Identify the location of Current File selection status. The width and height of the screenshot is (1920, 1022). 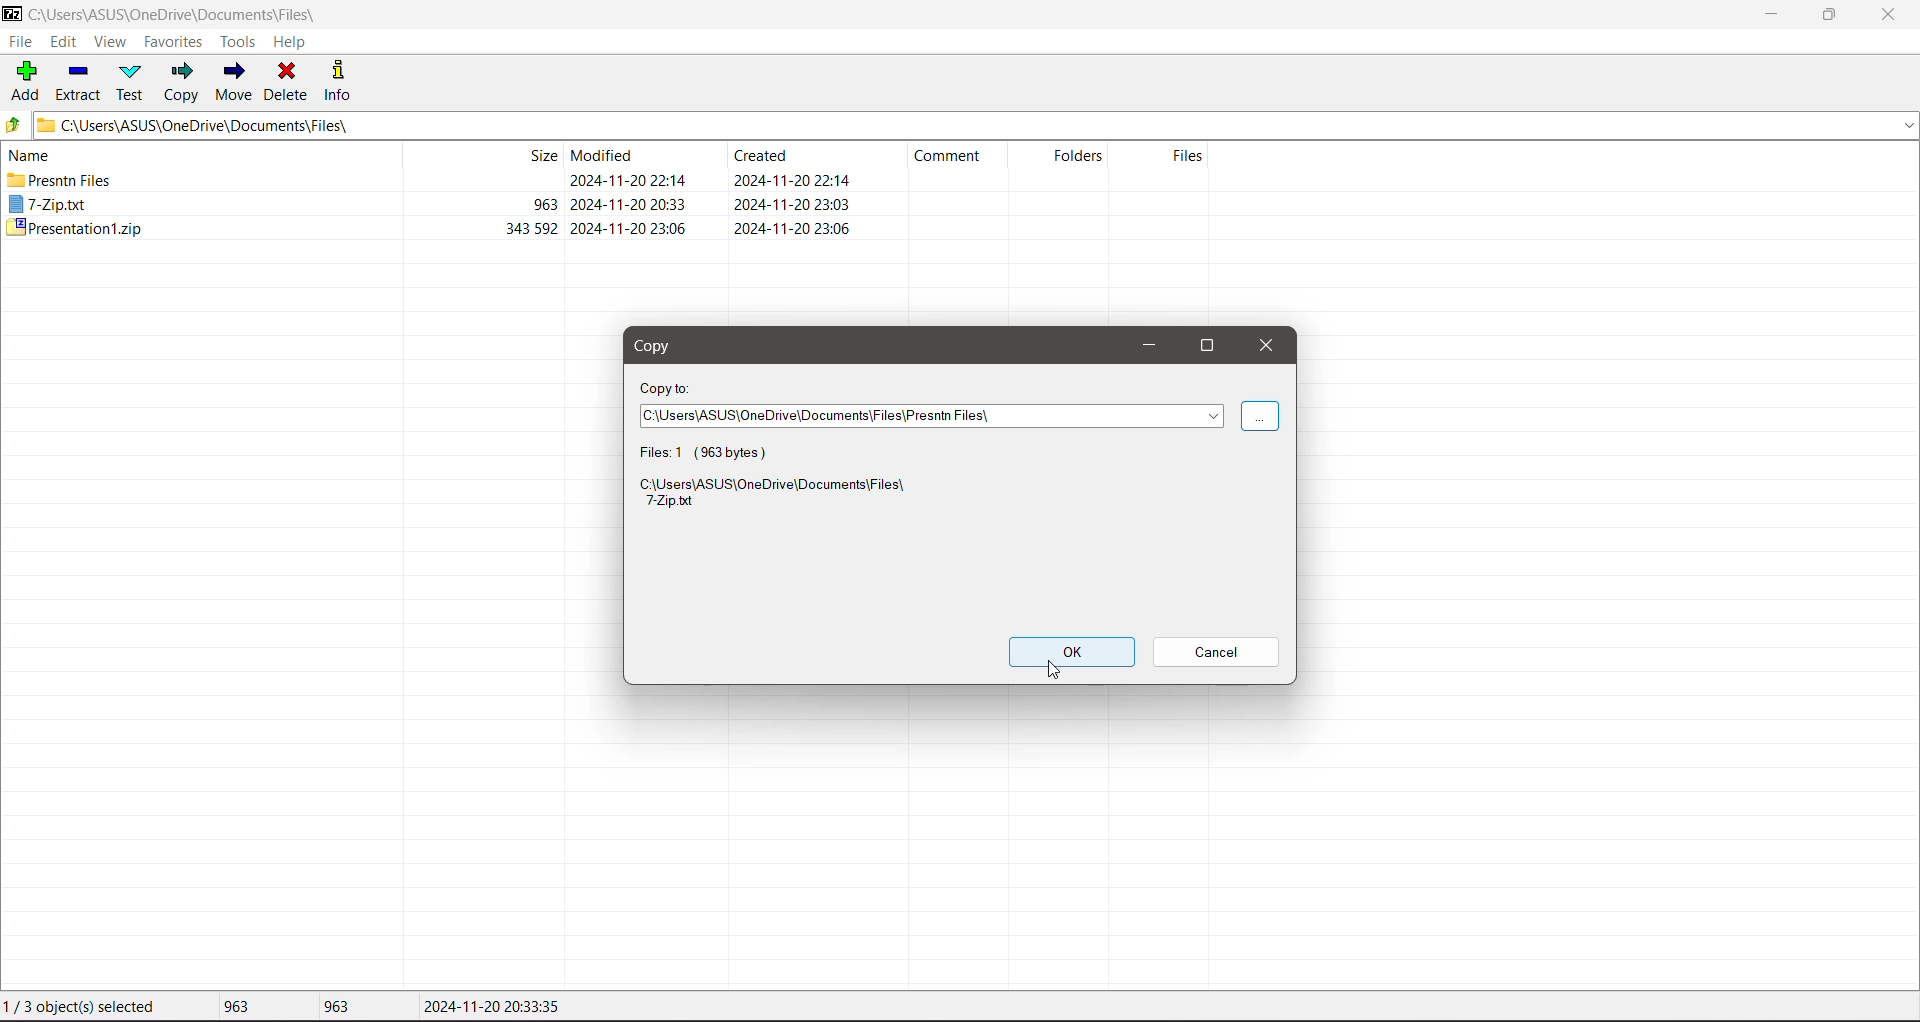
(84, 1007).